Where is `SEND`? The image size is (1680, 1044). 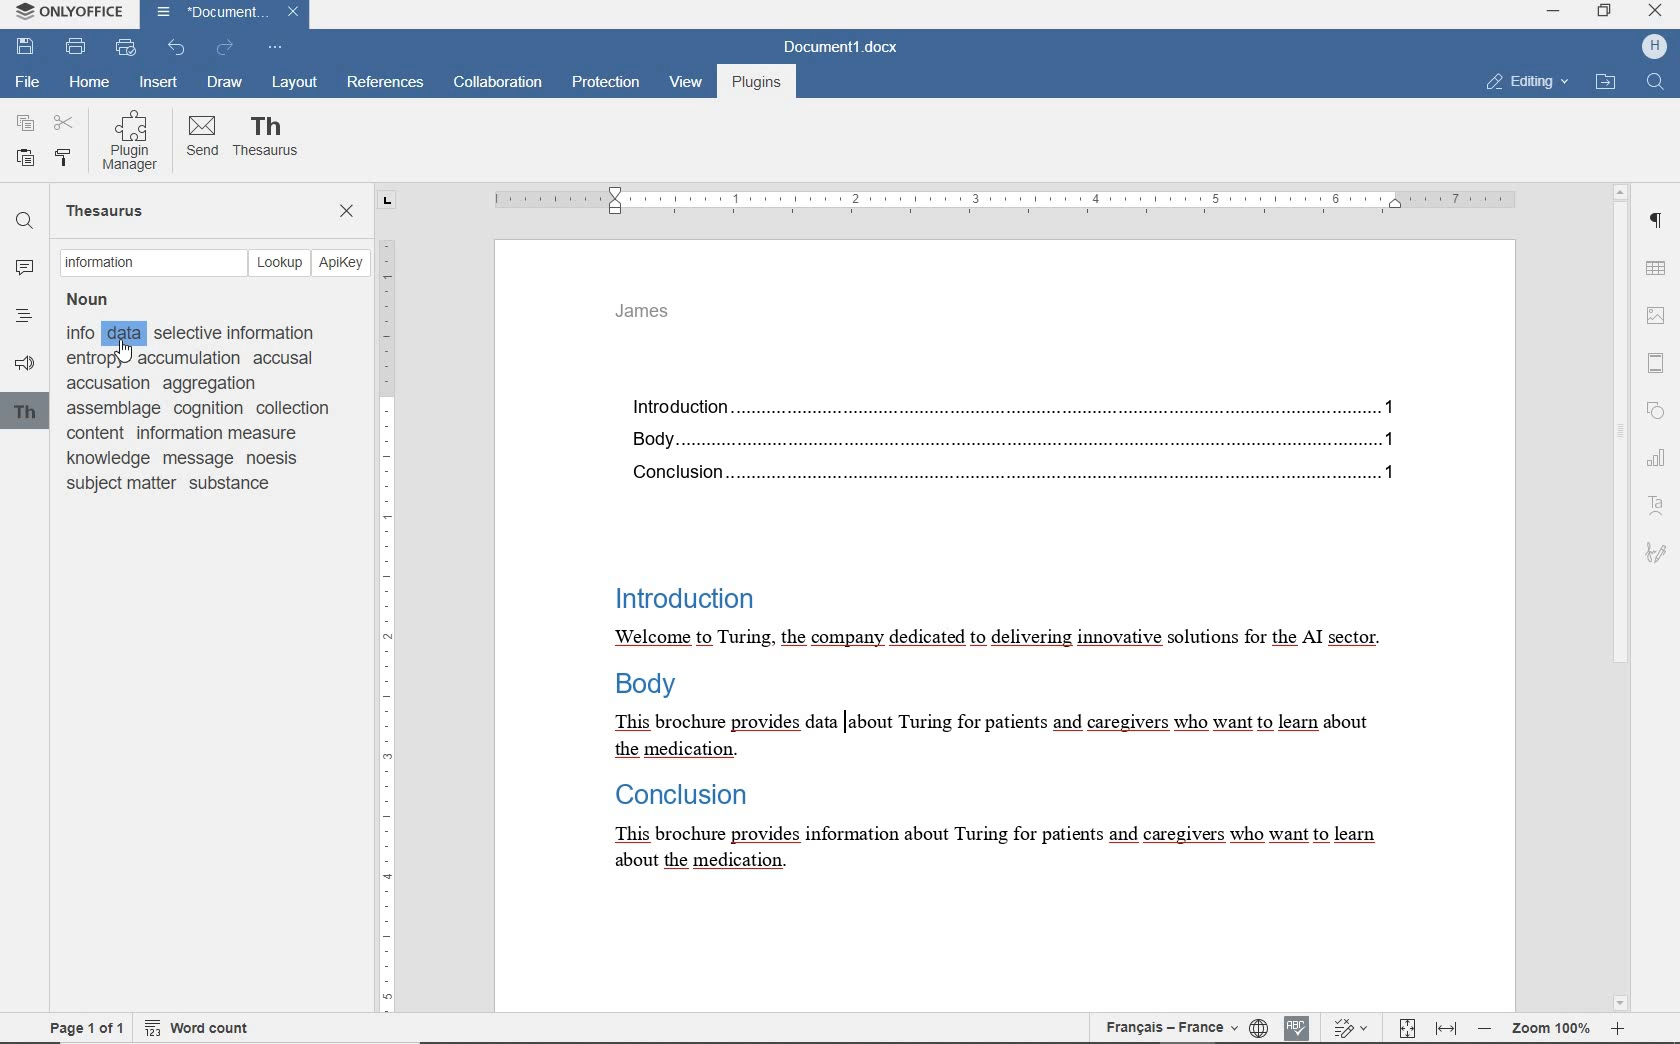 SEND is located at coordinates (202, 139).